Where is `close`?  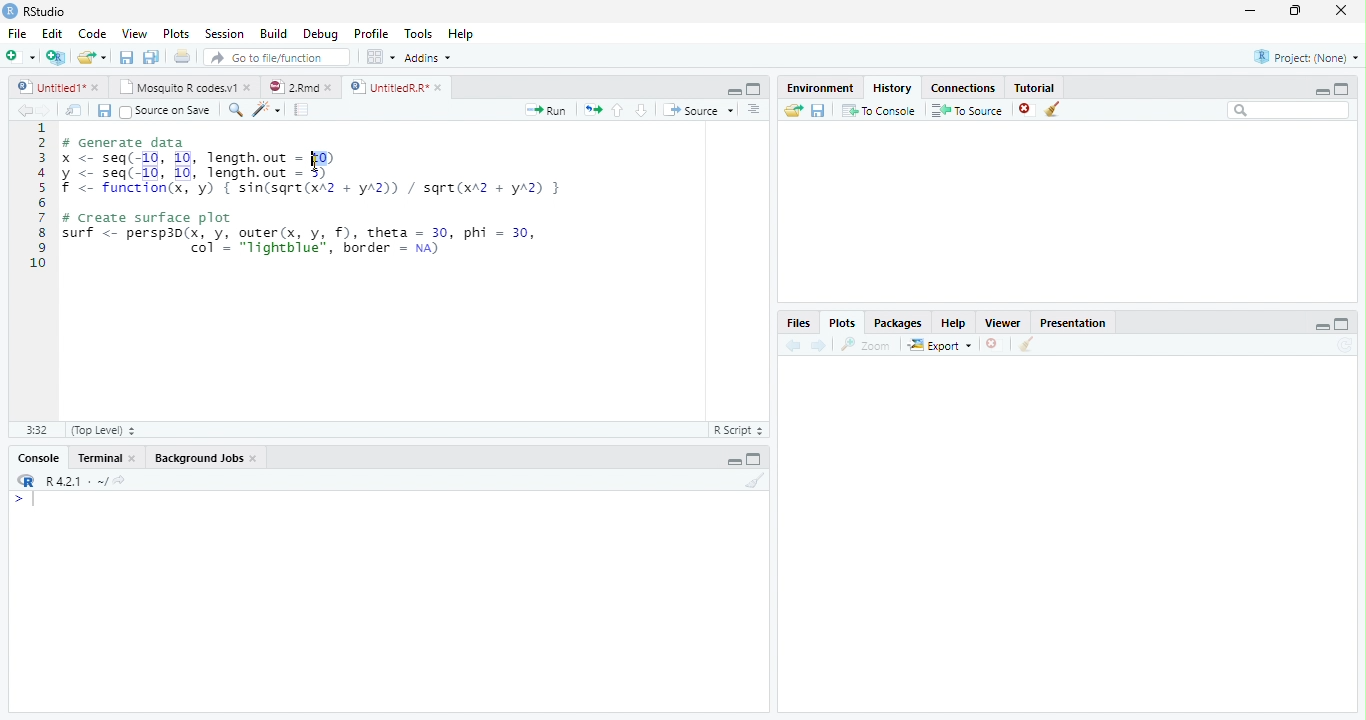
close is located at coordinates (96, 87).